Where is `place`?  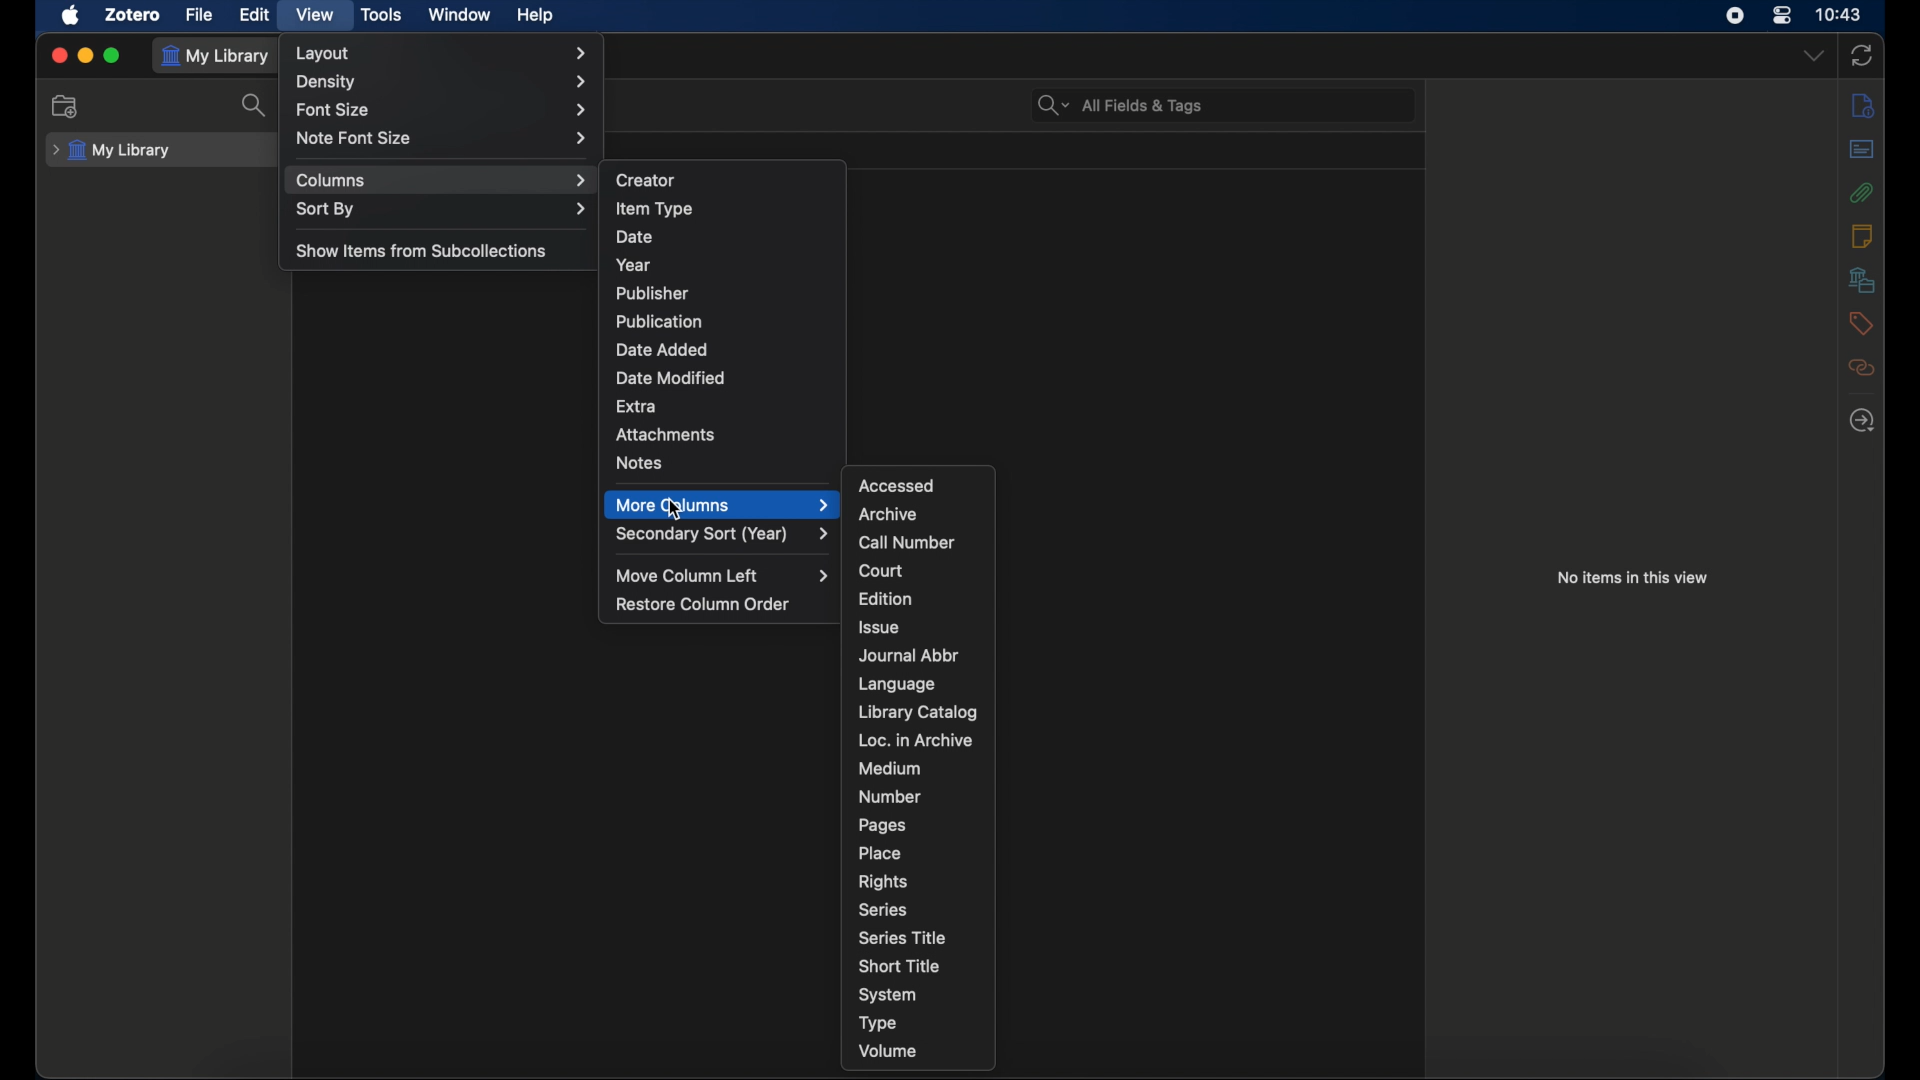 place is located at coordinates (881, 853).